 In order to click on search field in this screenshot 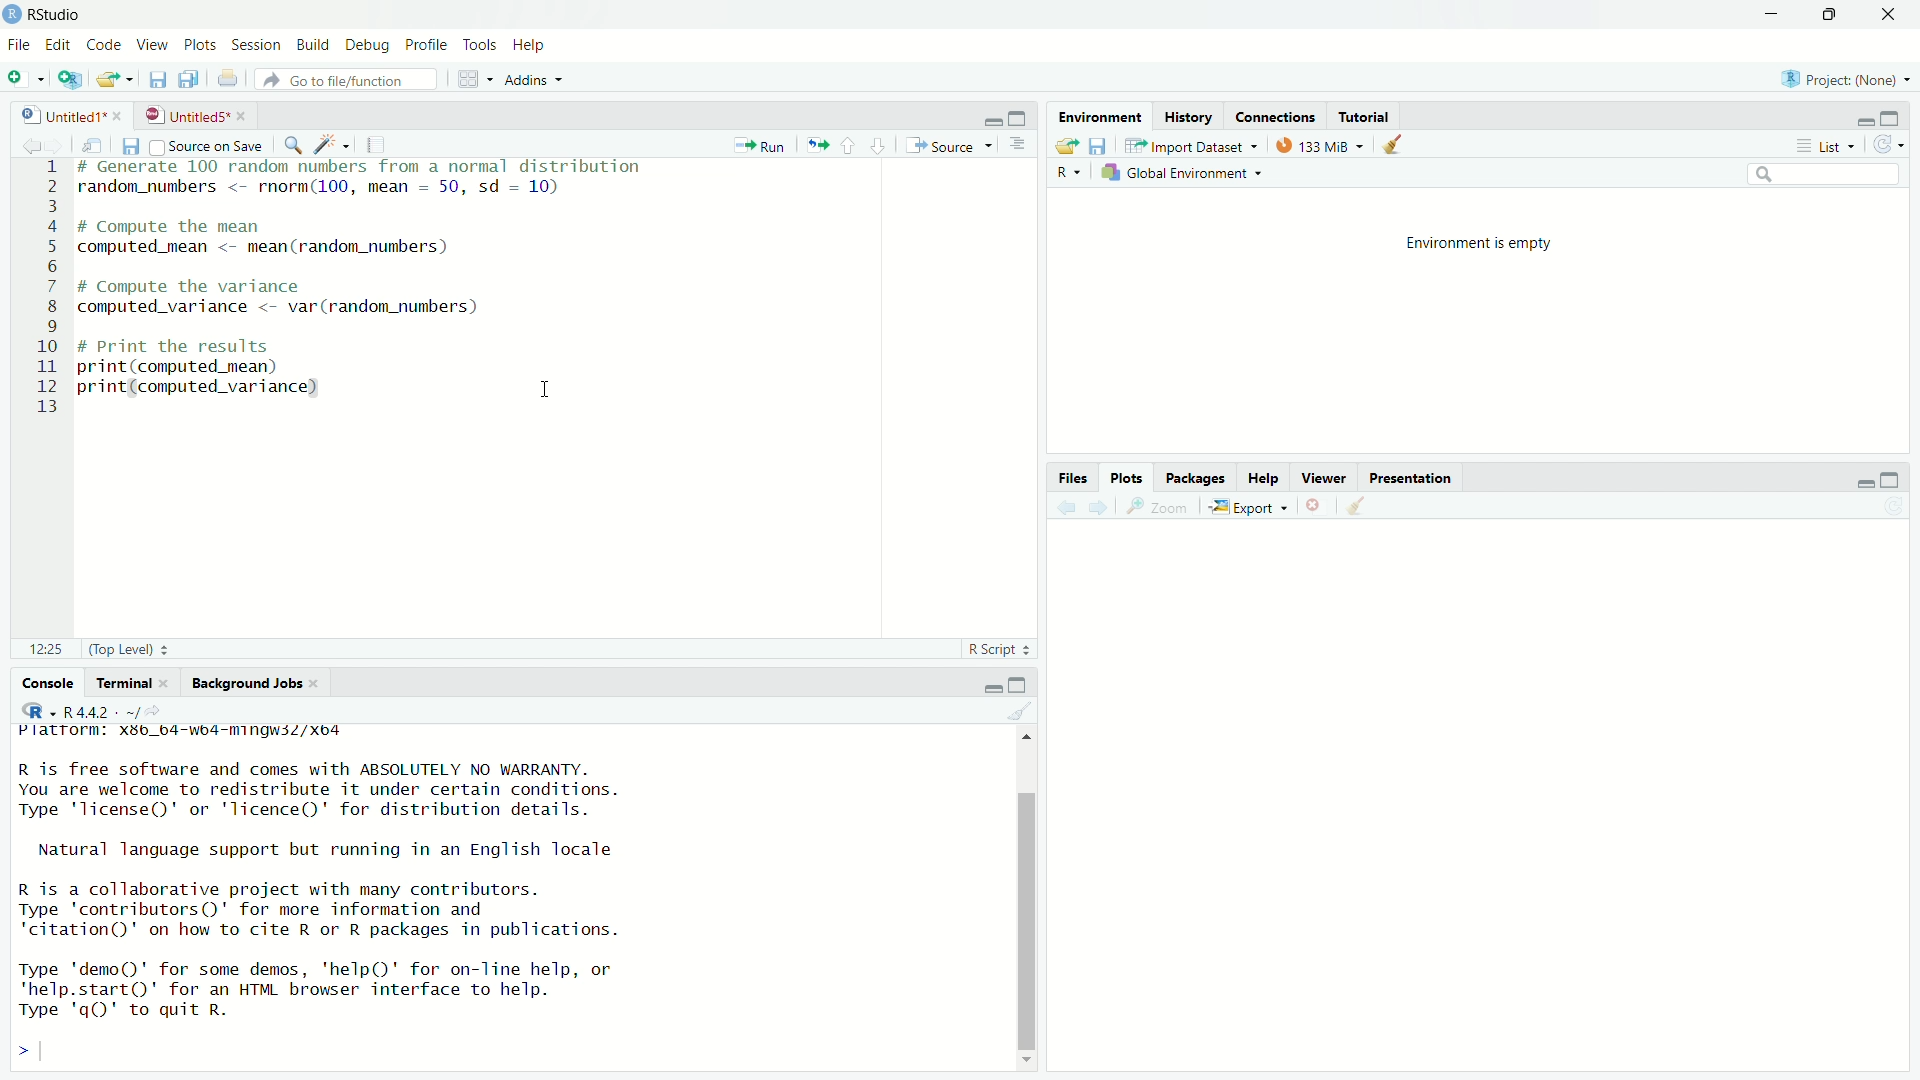, I will do `click(1824, 176)`.